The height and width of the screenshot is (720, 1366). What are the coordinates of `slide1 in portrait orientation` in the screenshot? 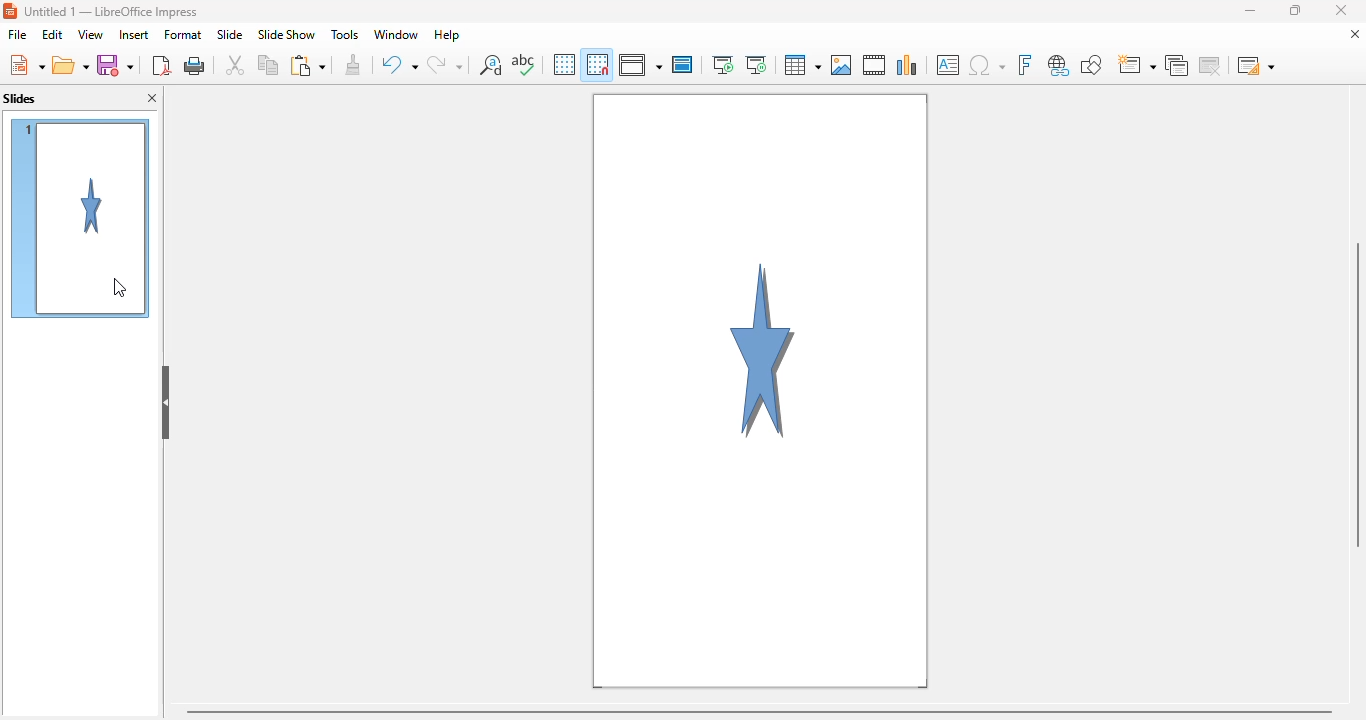 It's located at (761, 391).